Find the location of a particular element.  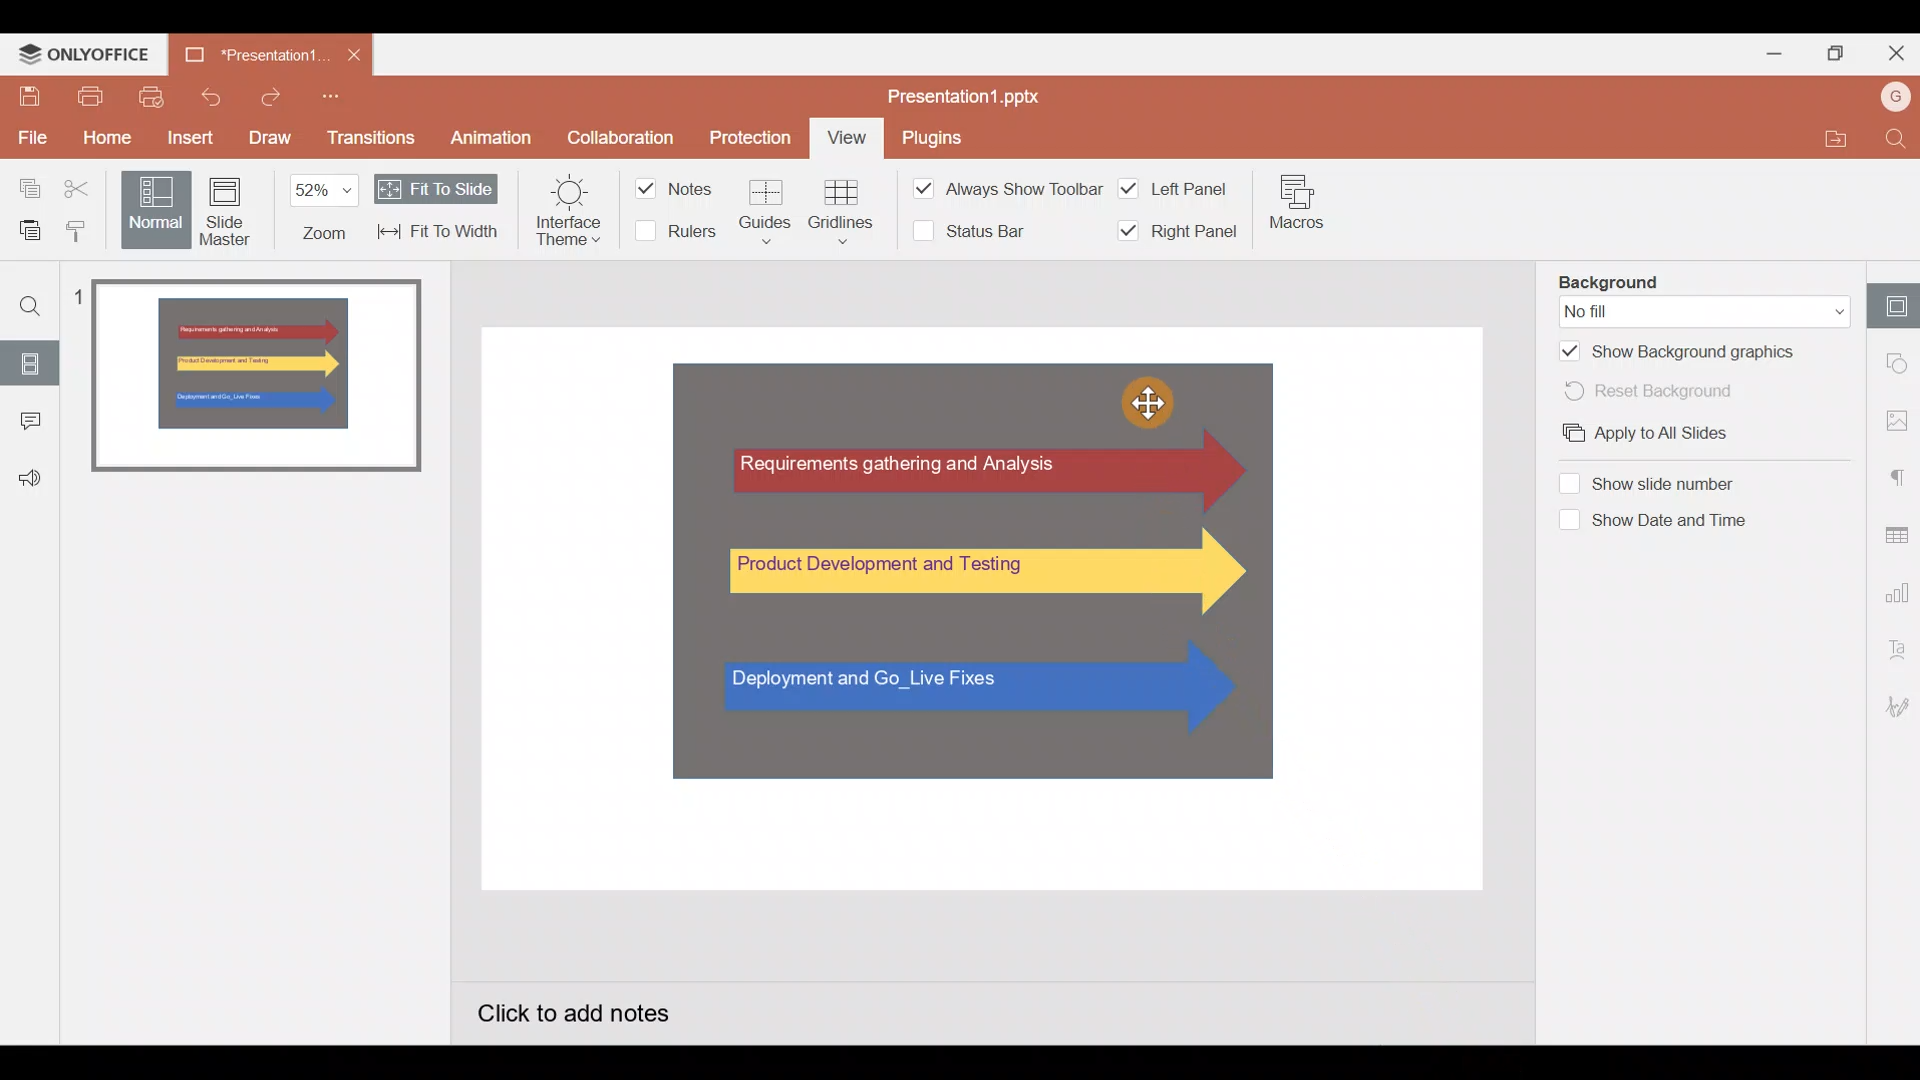

Always show toolbar is located at coordinates (990, 187).